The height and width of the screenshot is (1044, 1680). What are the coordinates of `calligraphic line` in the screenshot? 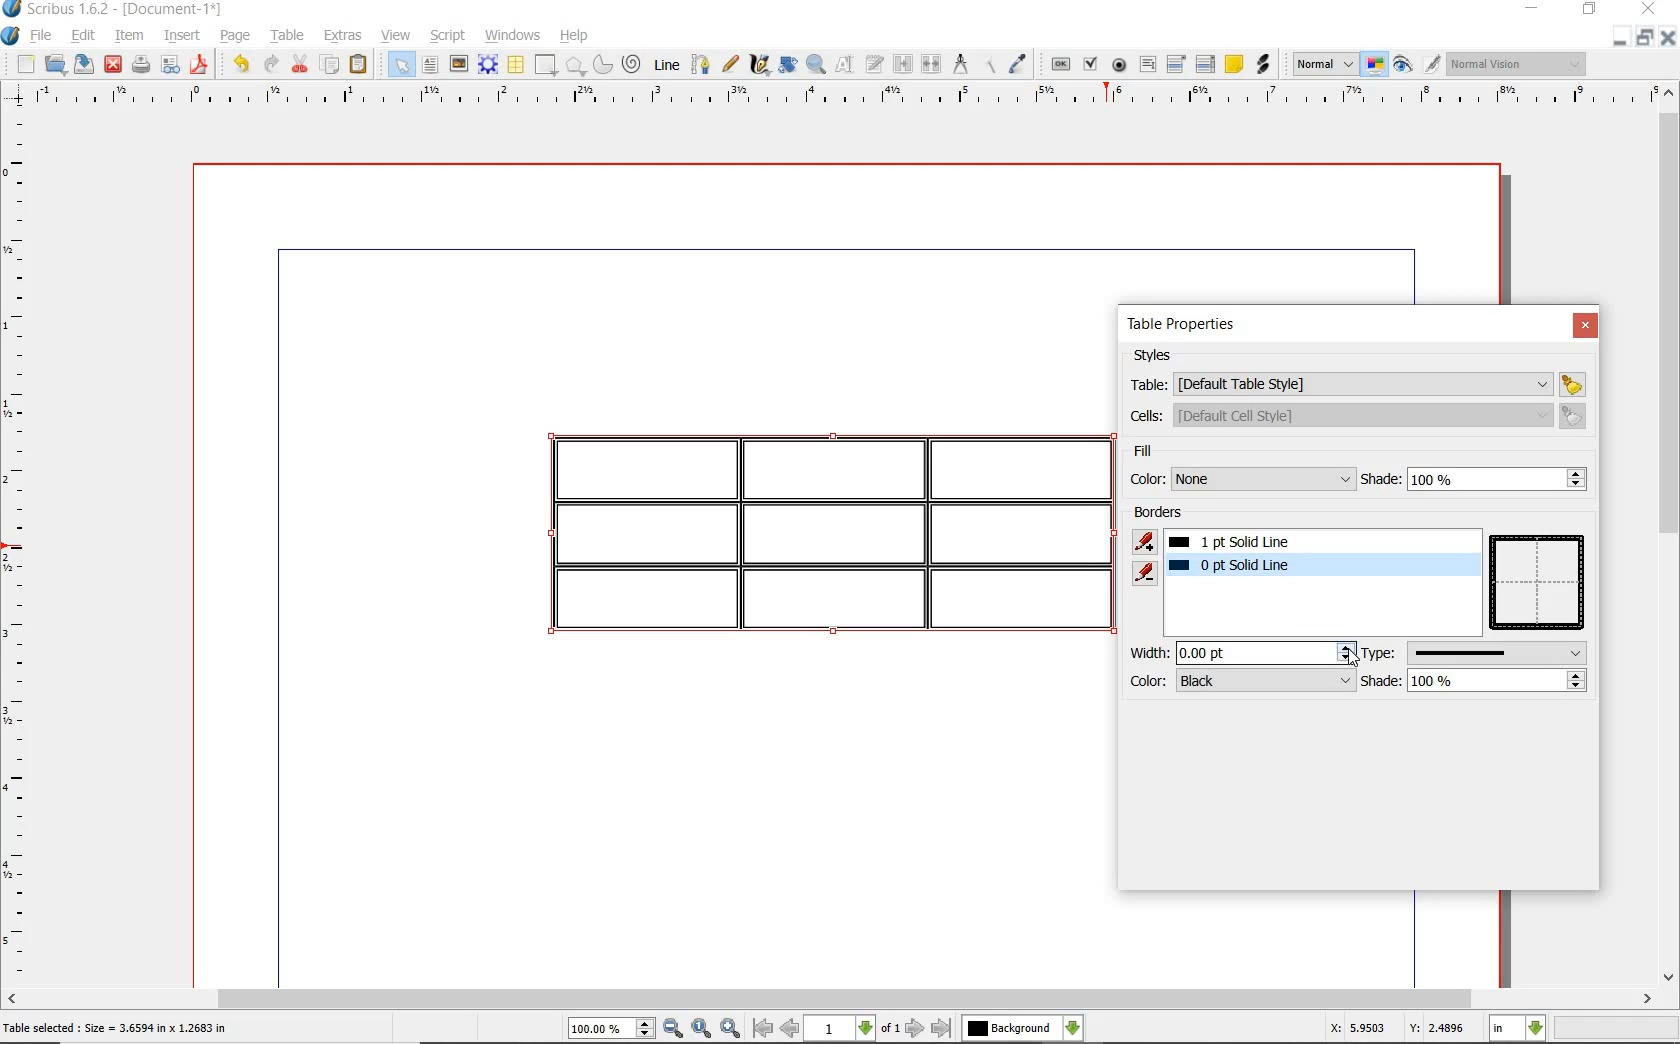 It's located at (758, 64).